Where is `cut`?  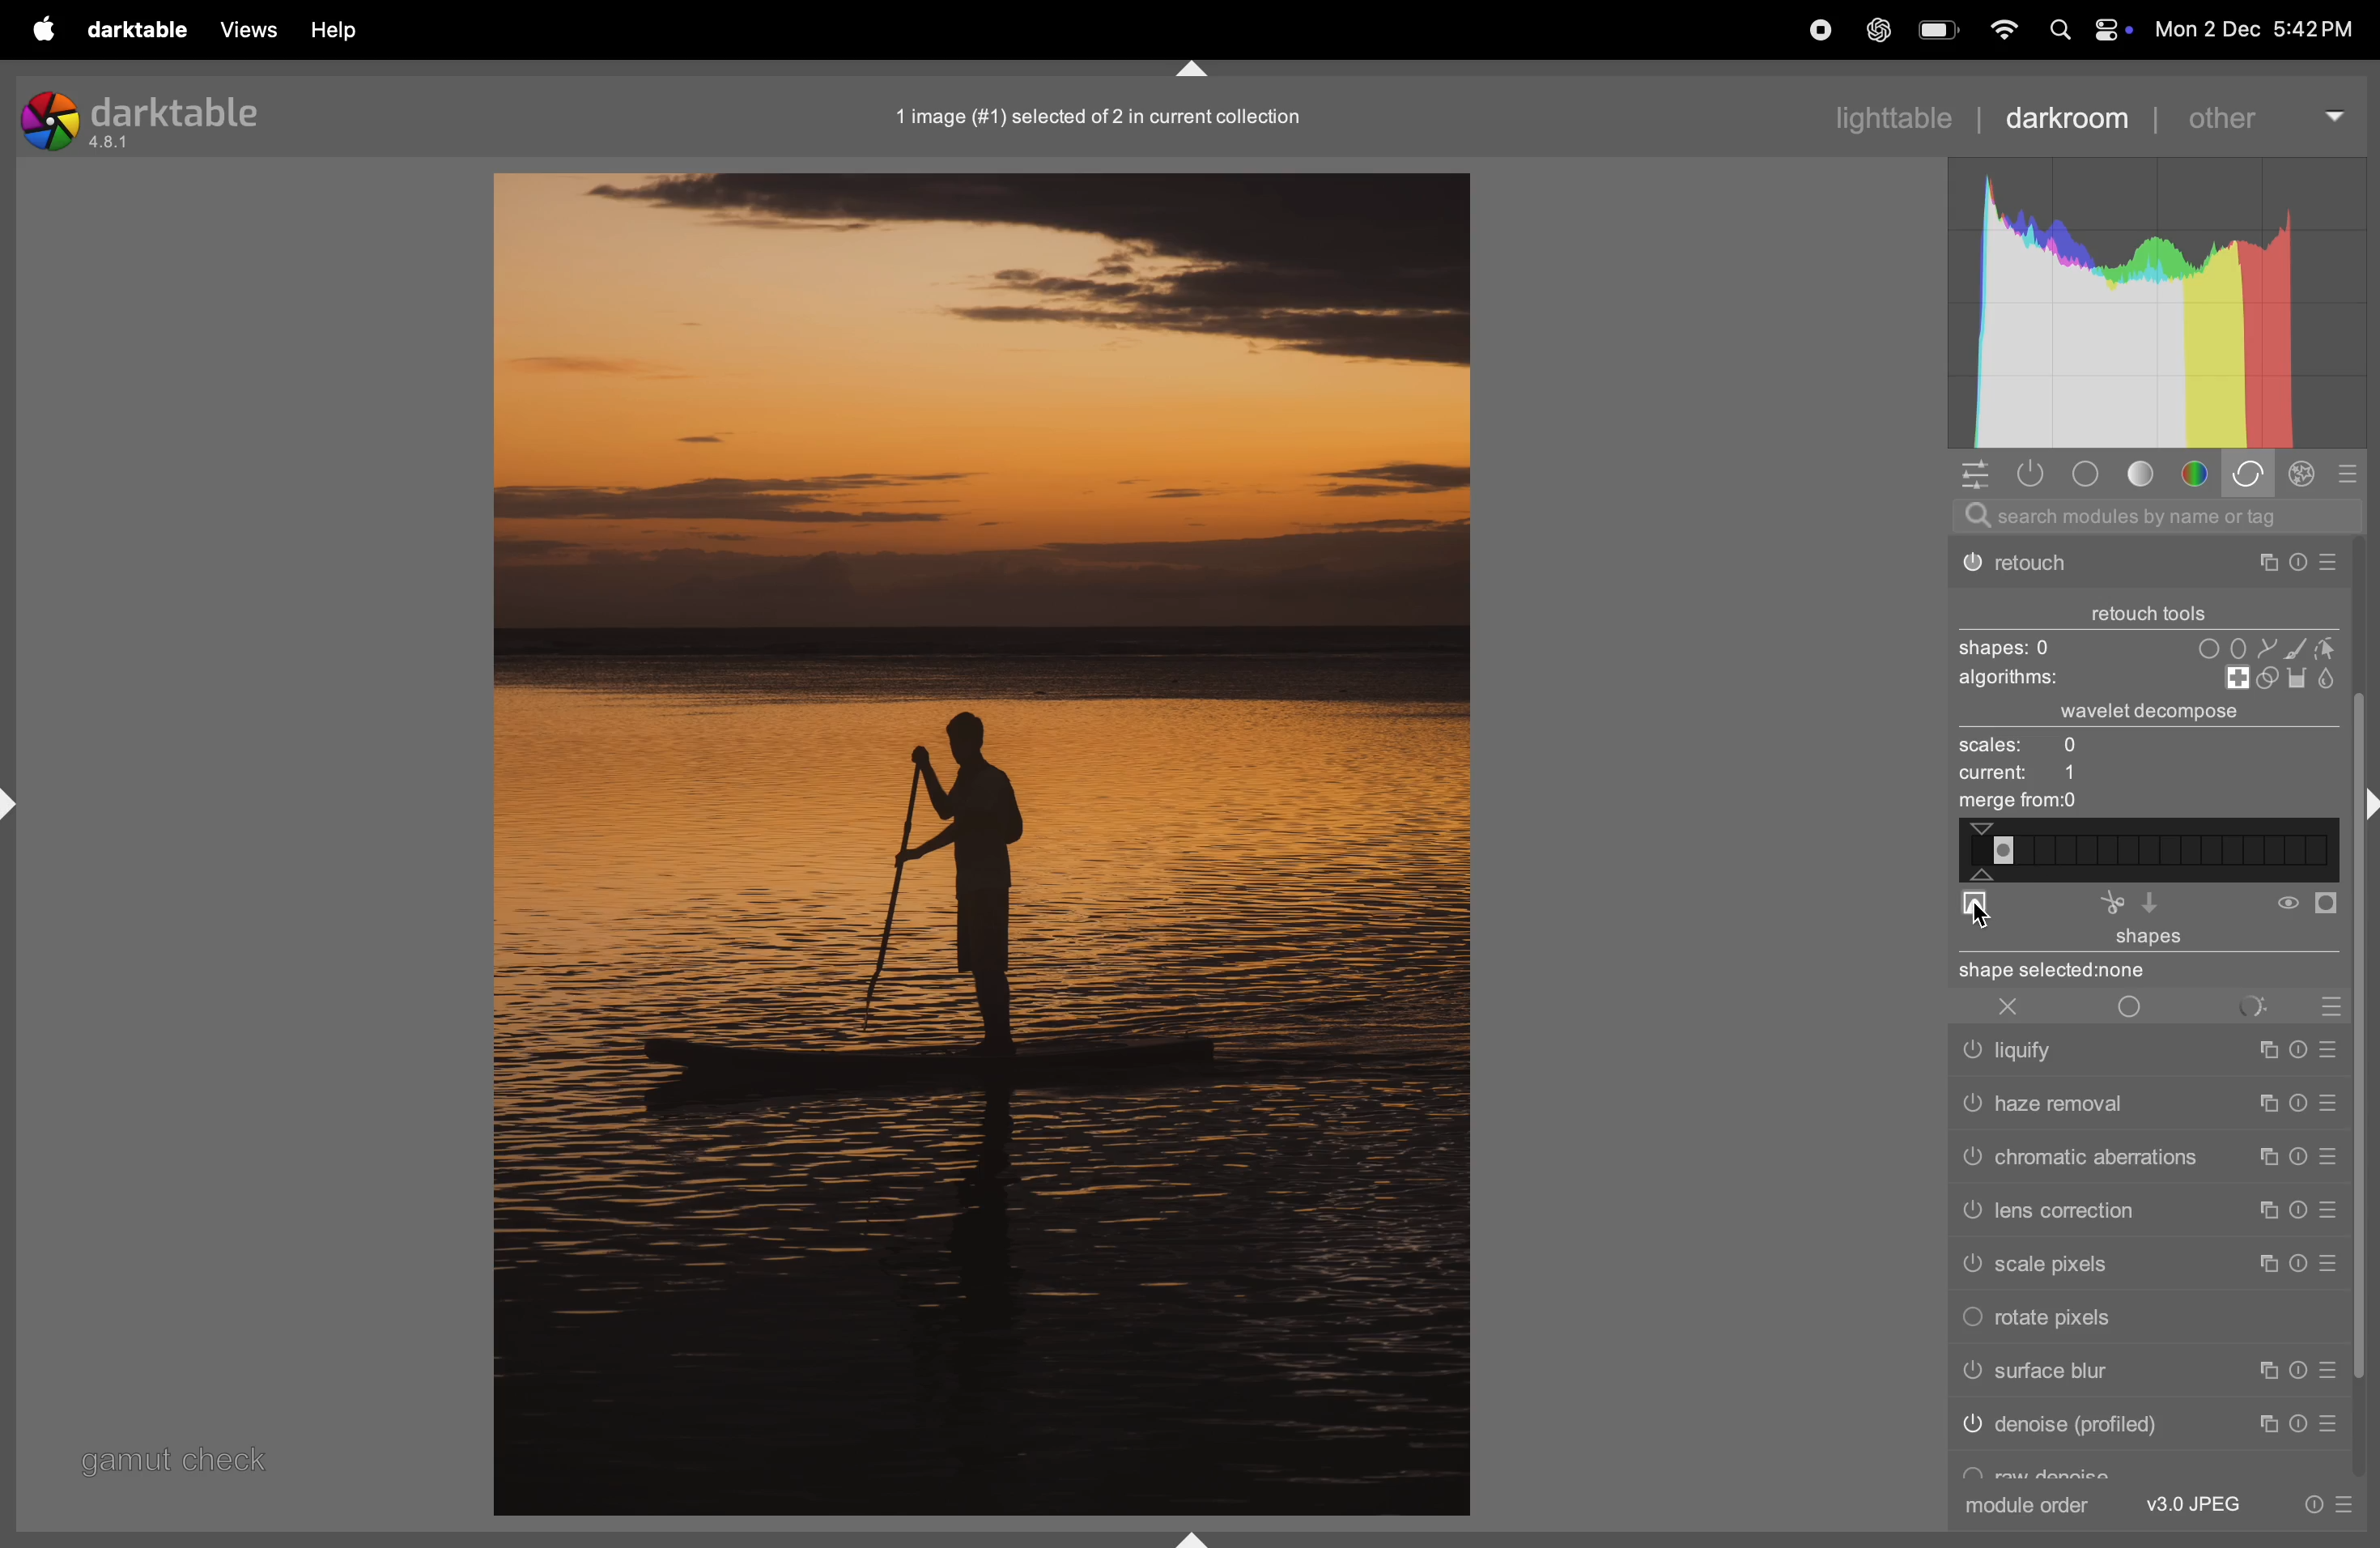
cut is located at coordinates (2110, 904).